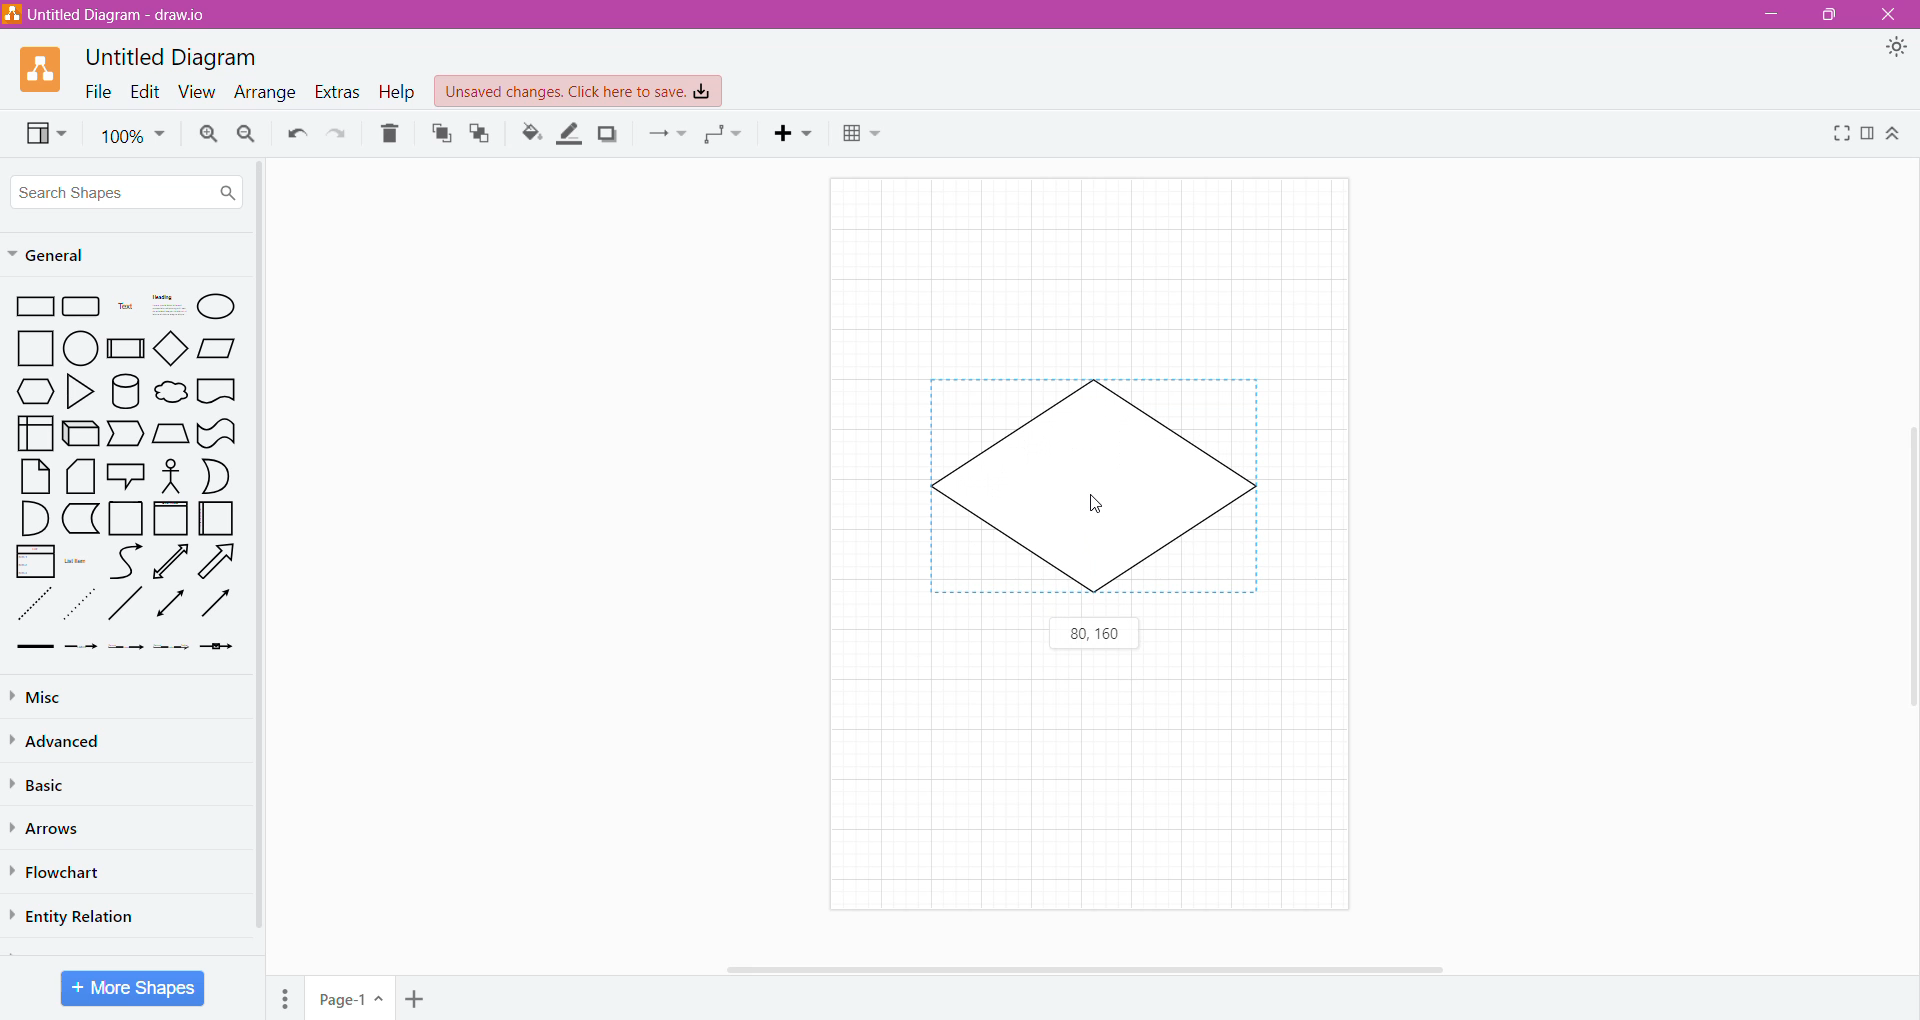 The height and width of the screenshot is (1020, 1920). I want to click on Curves, so click(126, 561).